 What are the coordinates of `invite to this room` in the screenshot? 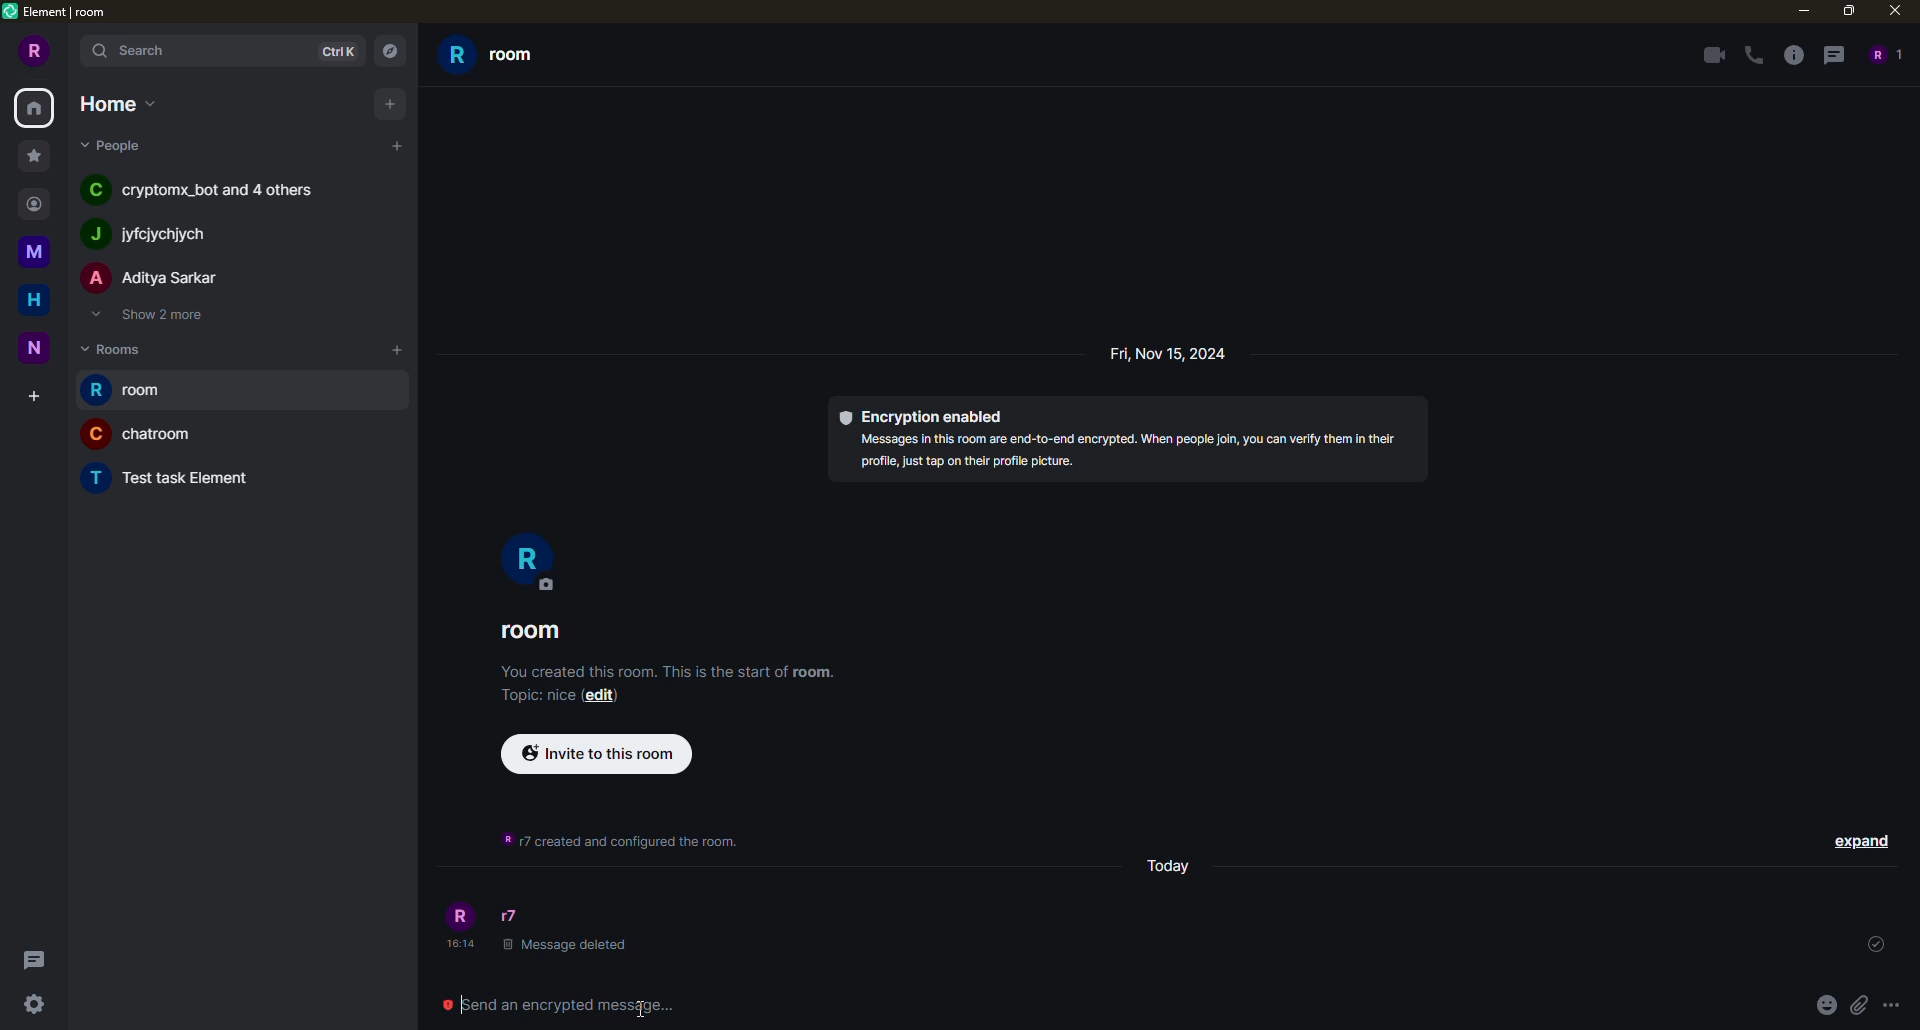 It's located at (597, 755).